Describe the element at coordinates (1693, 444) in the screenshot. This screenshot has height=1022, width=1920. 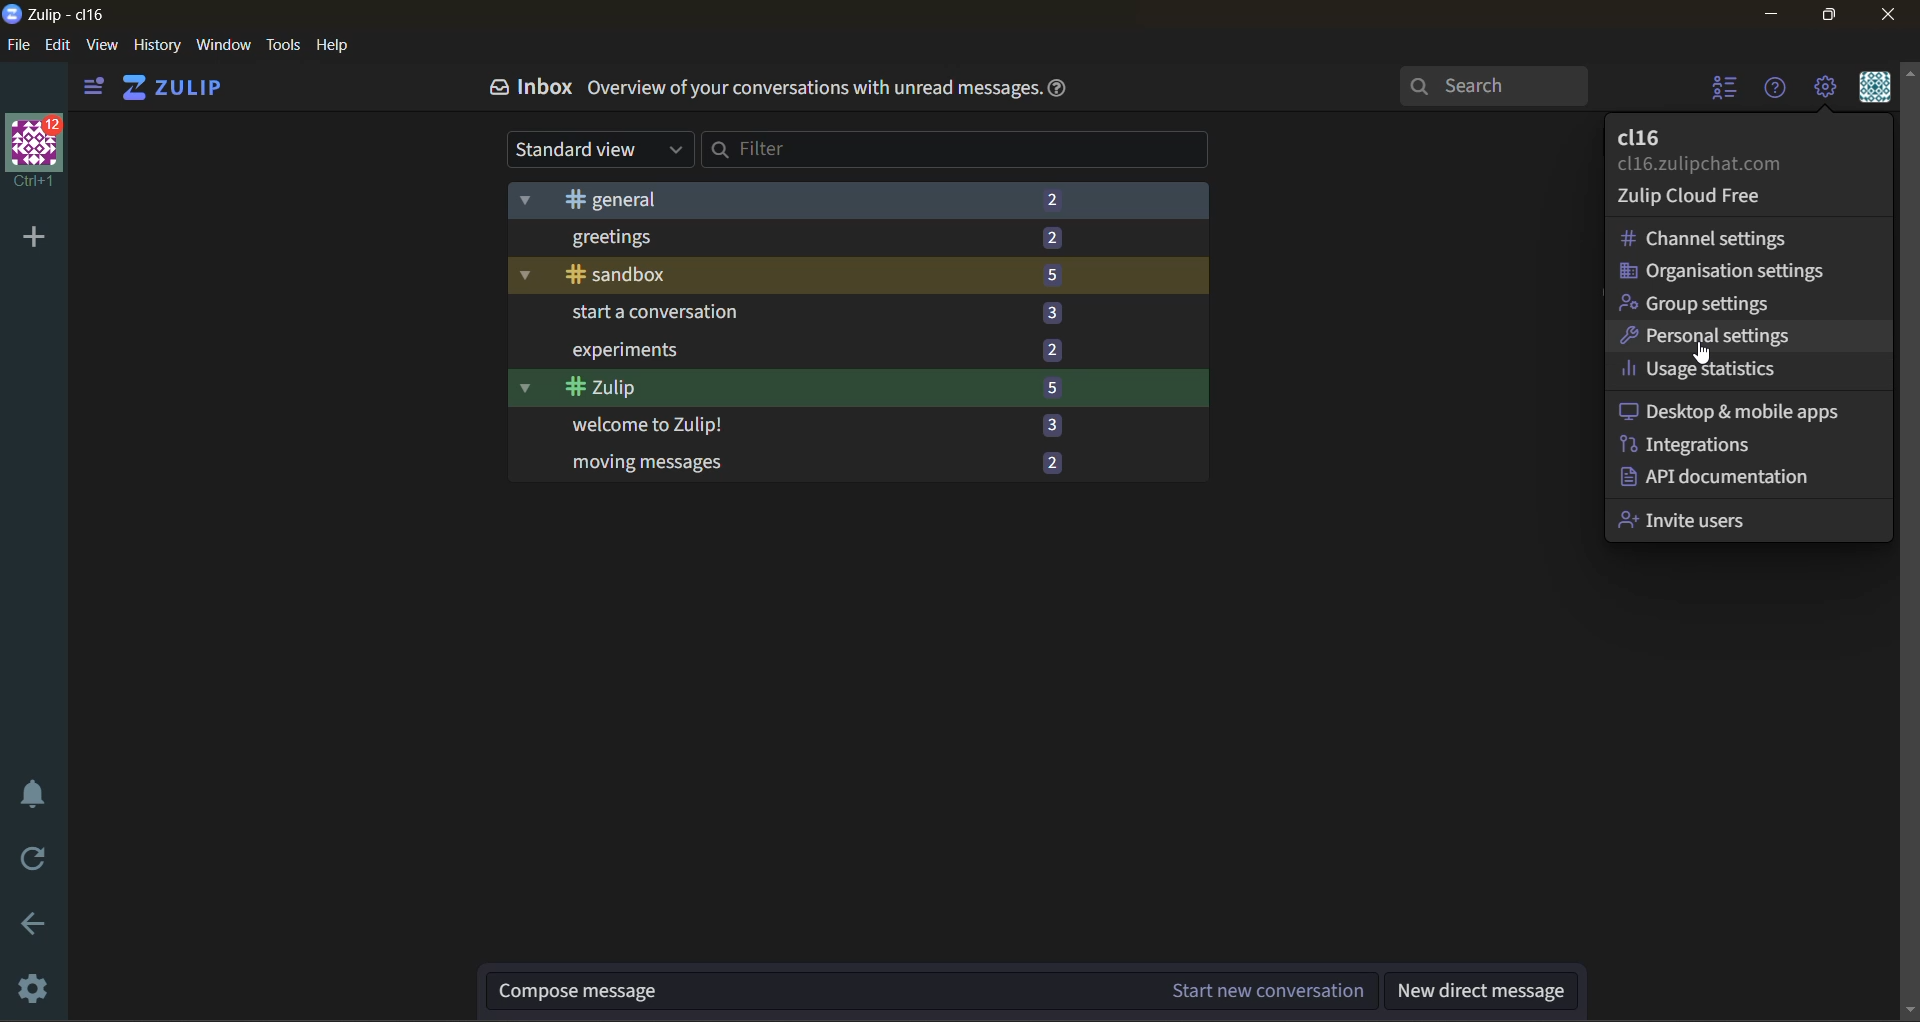
I see `integrations` at that location.